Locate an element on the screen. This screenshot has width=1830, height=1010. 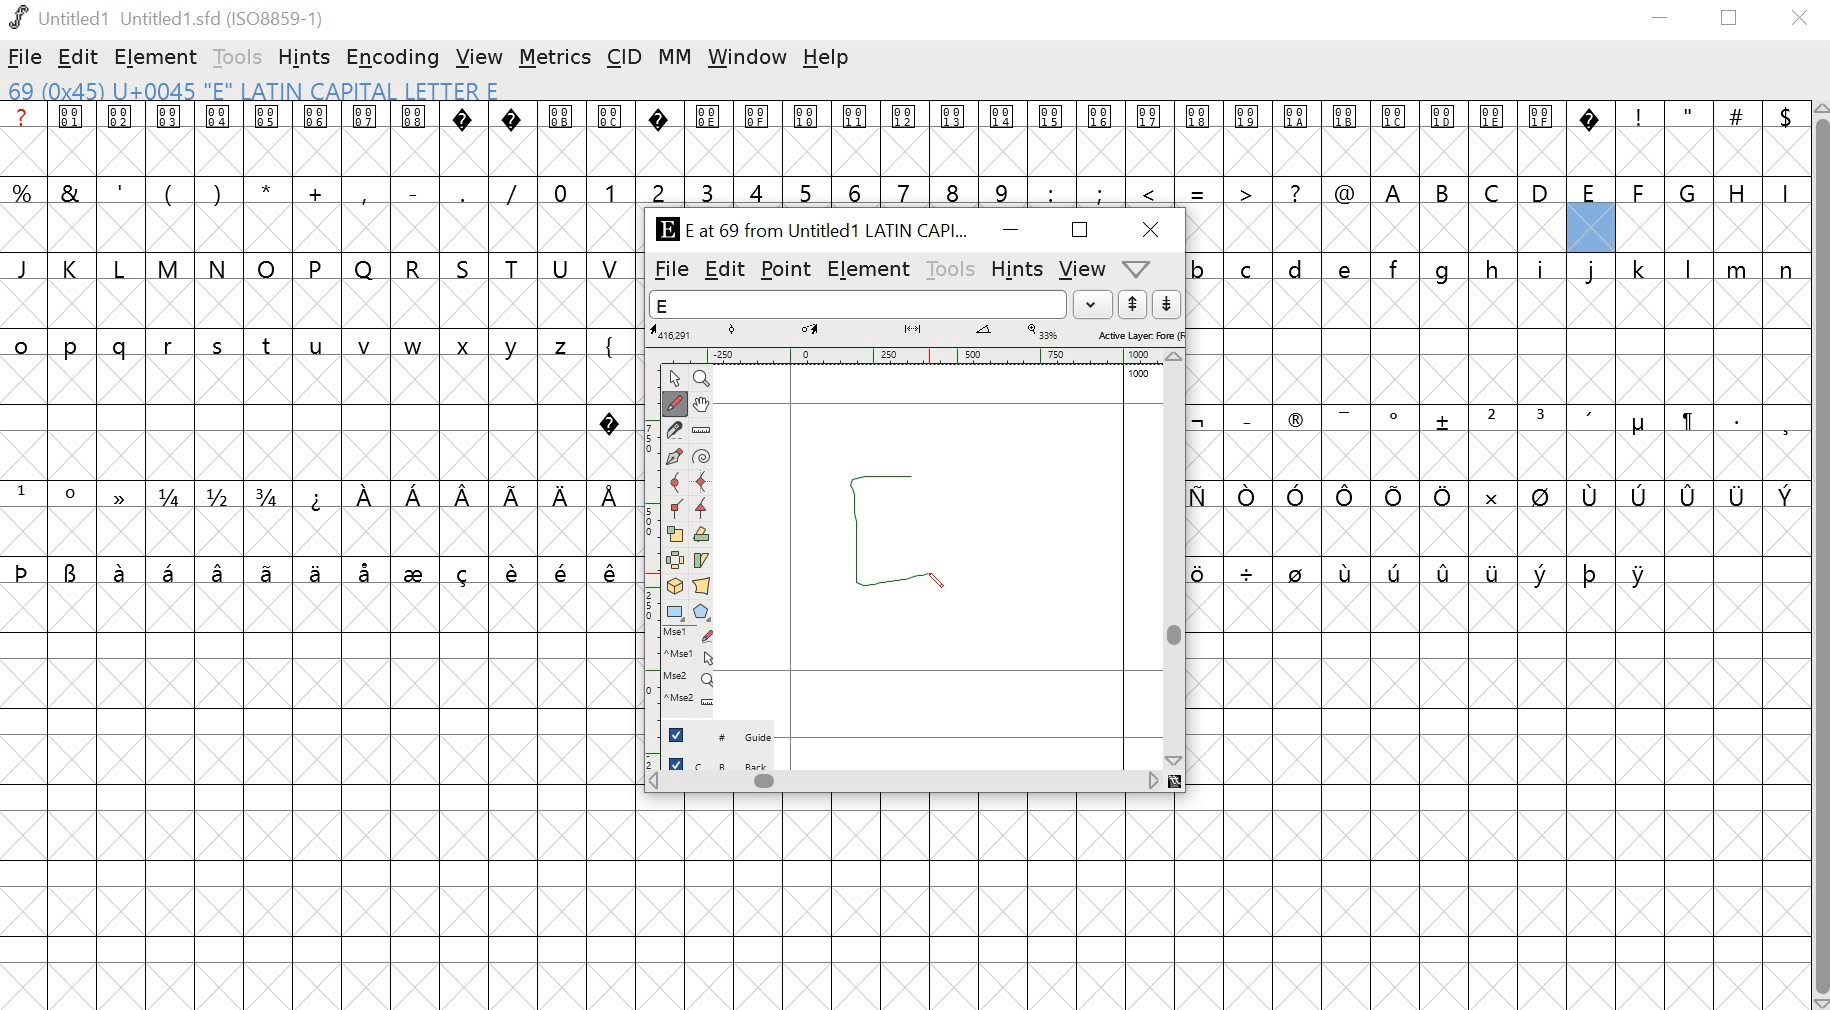
scrollbar is located at coordinates (912, 784).